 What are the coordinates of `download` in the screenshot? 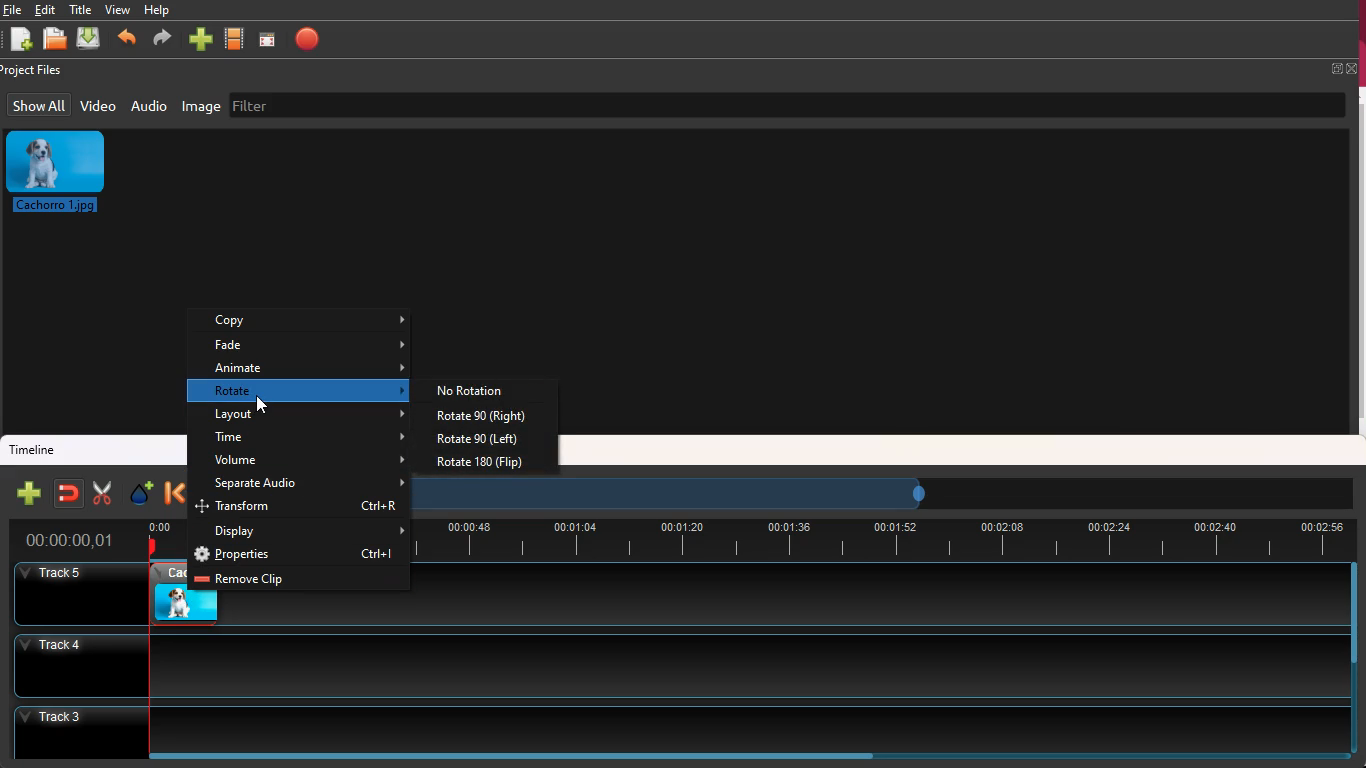 It's located at (90, 37).